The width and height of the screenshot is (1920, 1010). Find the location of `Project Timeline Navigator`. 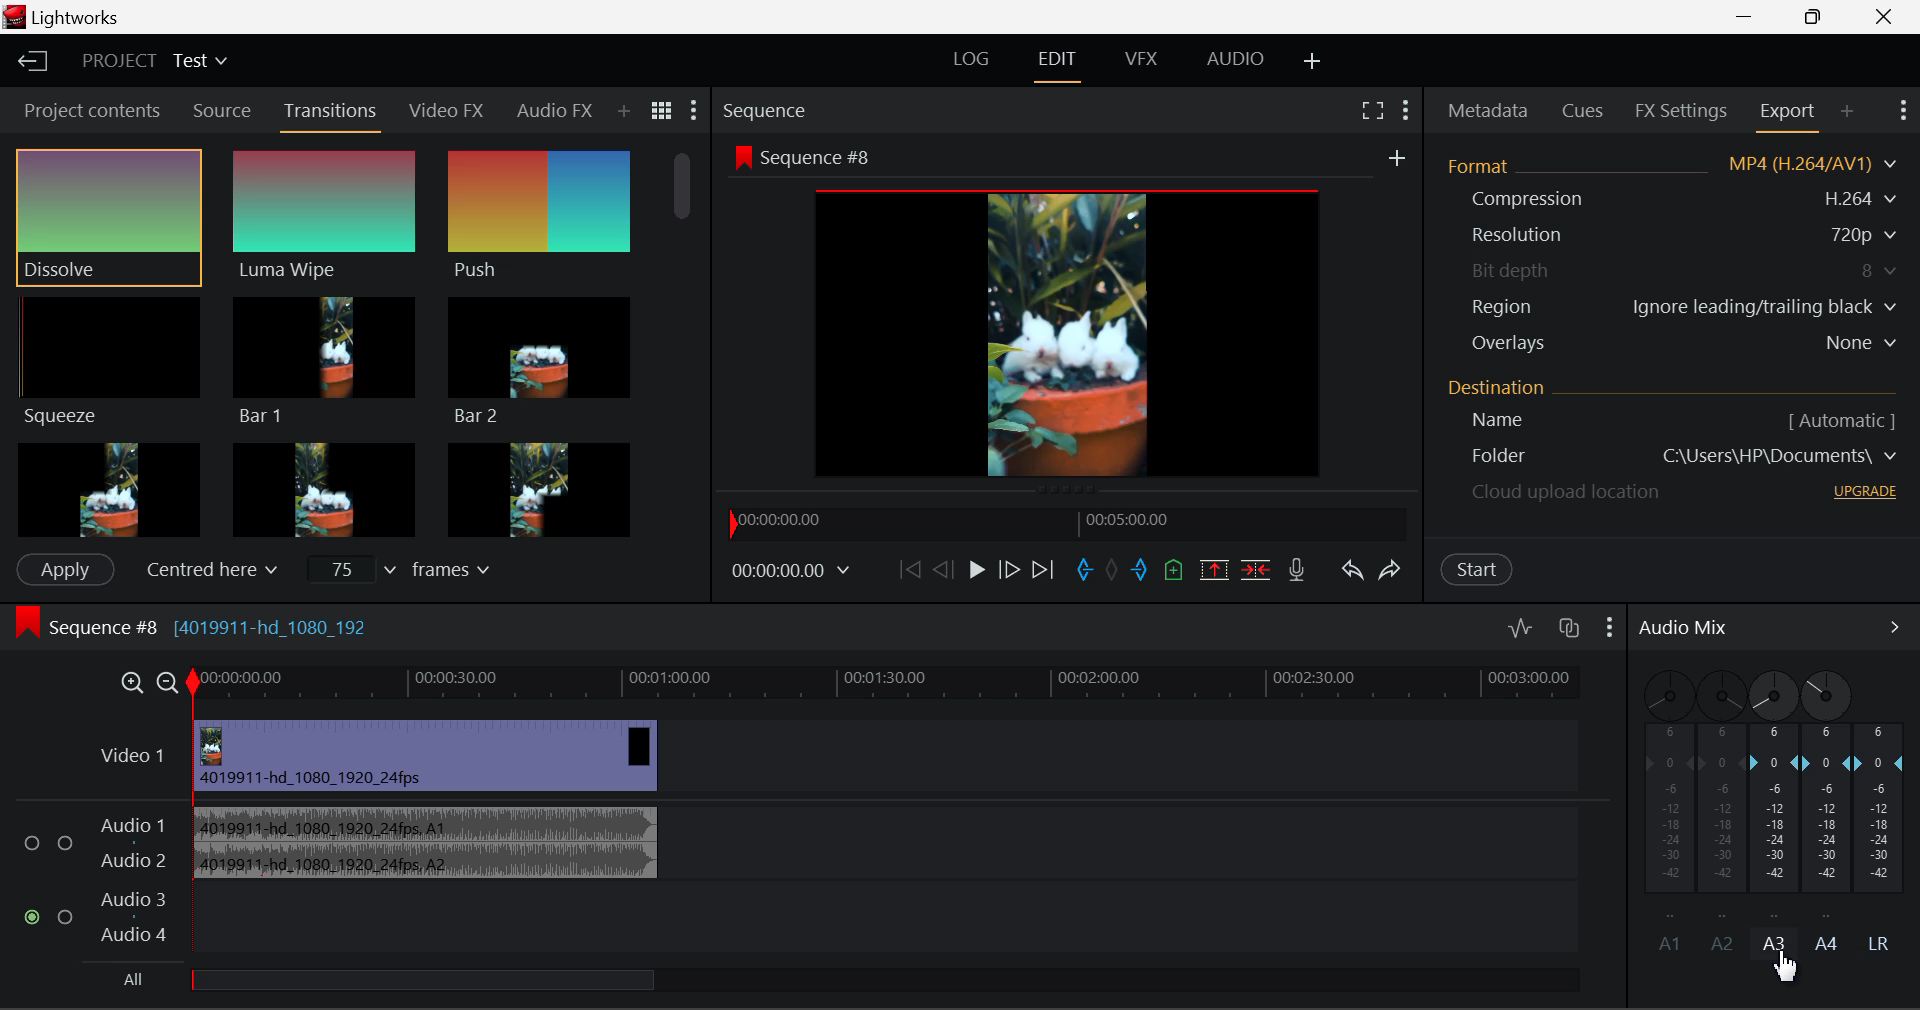

Project Timeline Navigator is located at coordinates (1068, 524).